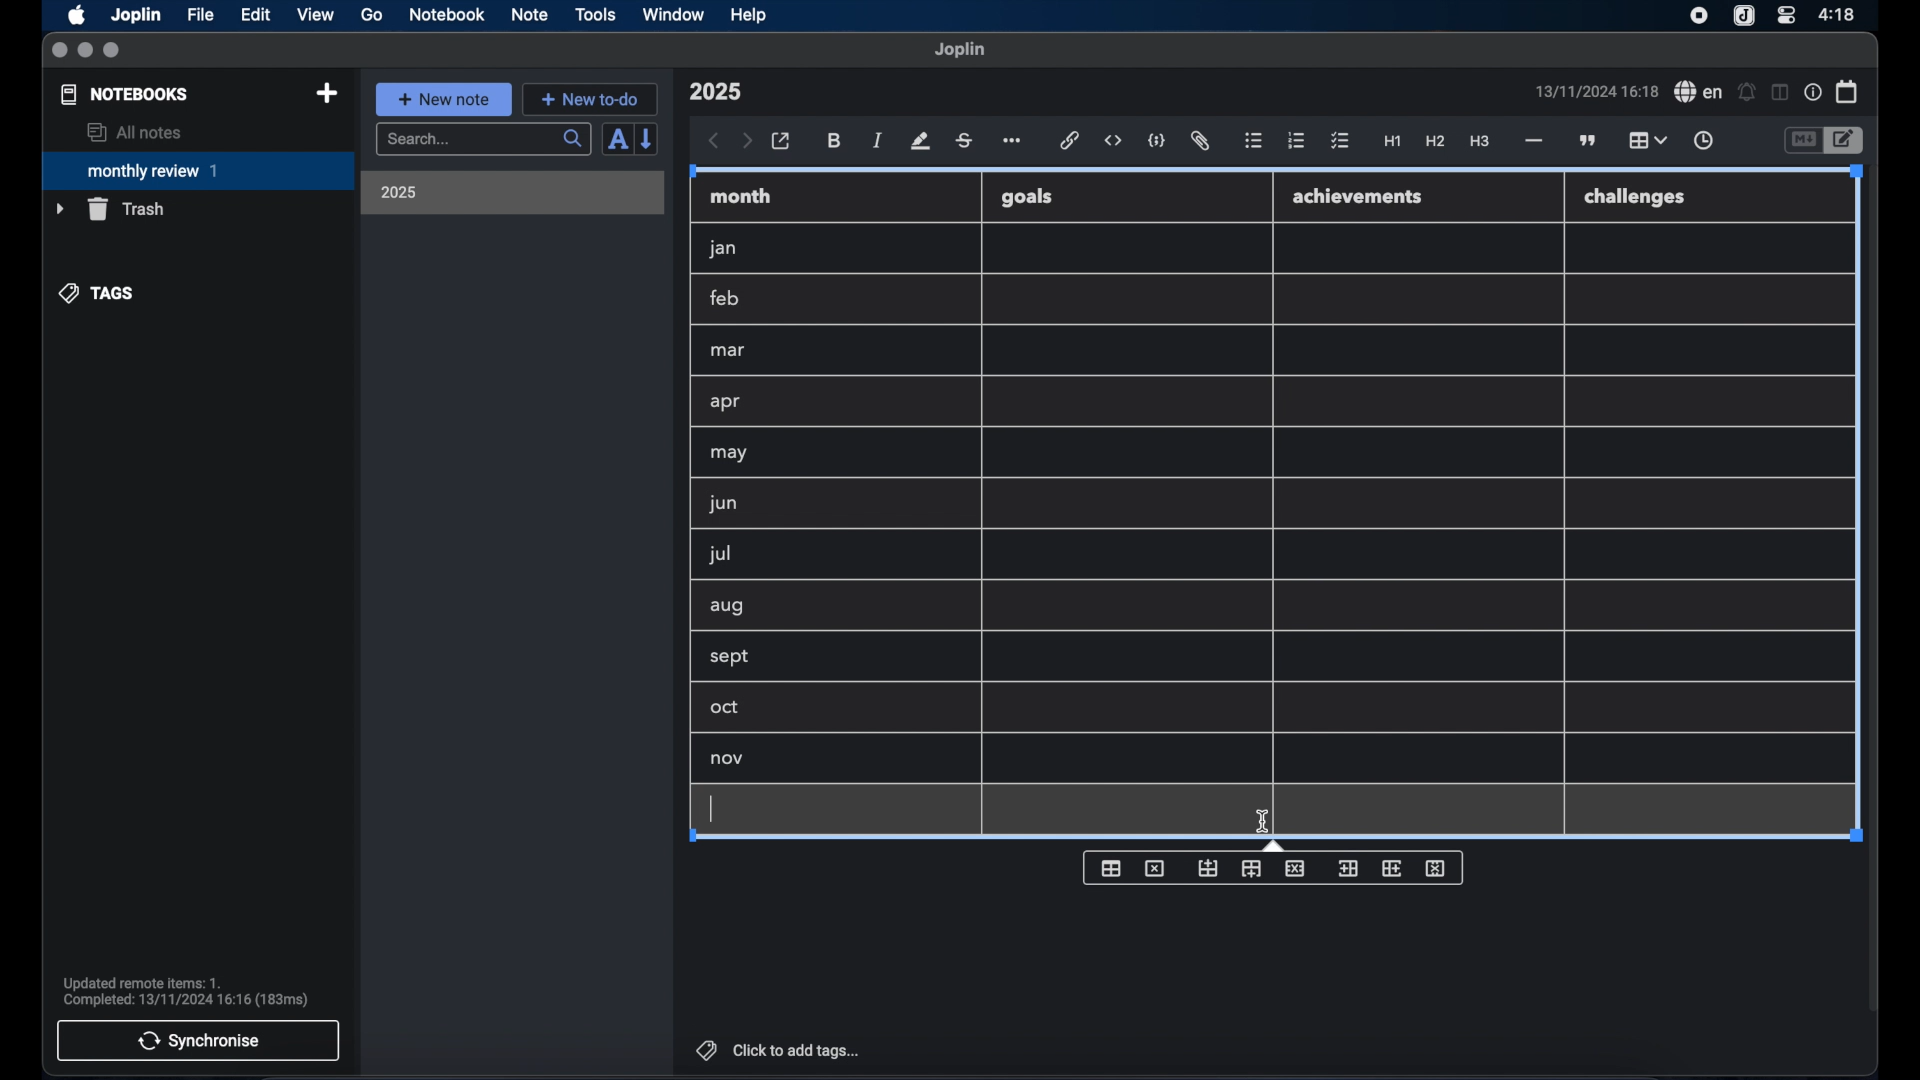  What do you see at coordinates (741, 196) in the screenshot?
I see `month` at bounding box center [741, 196].